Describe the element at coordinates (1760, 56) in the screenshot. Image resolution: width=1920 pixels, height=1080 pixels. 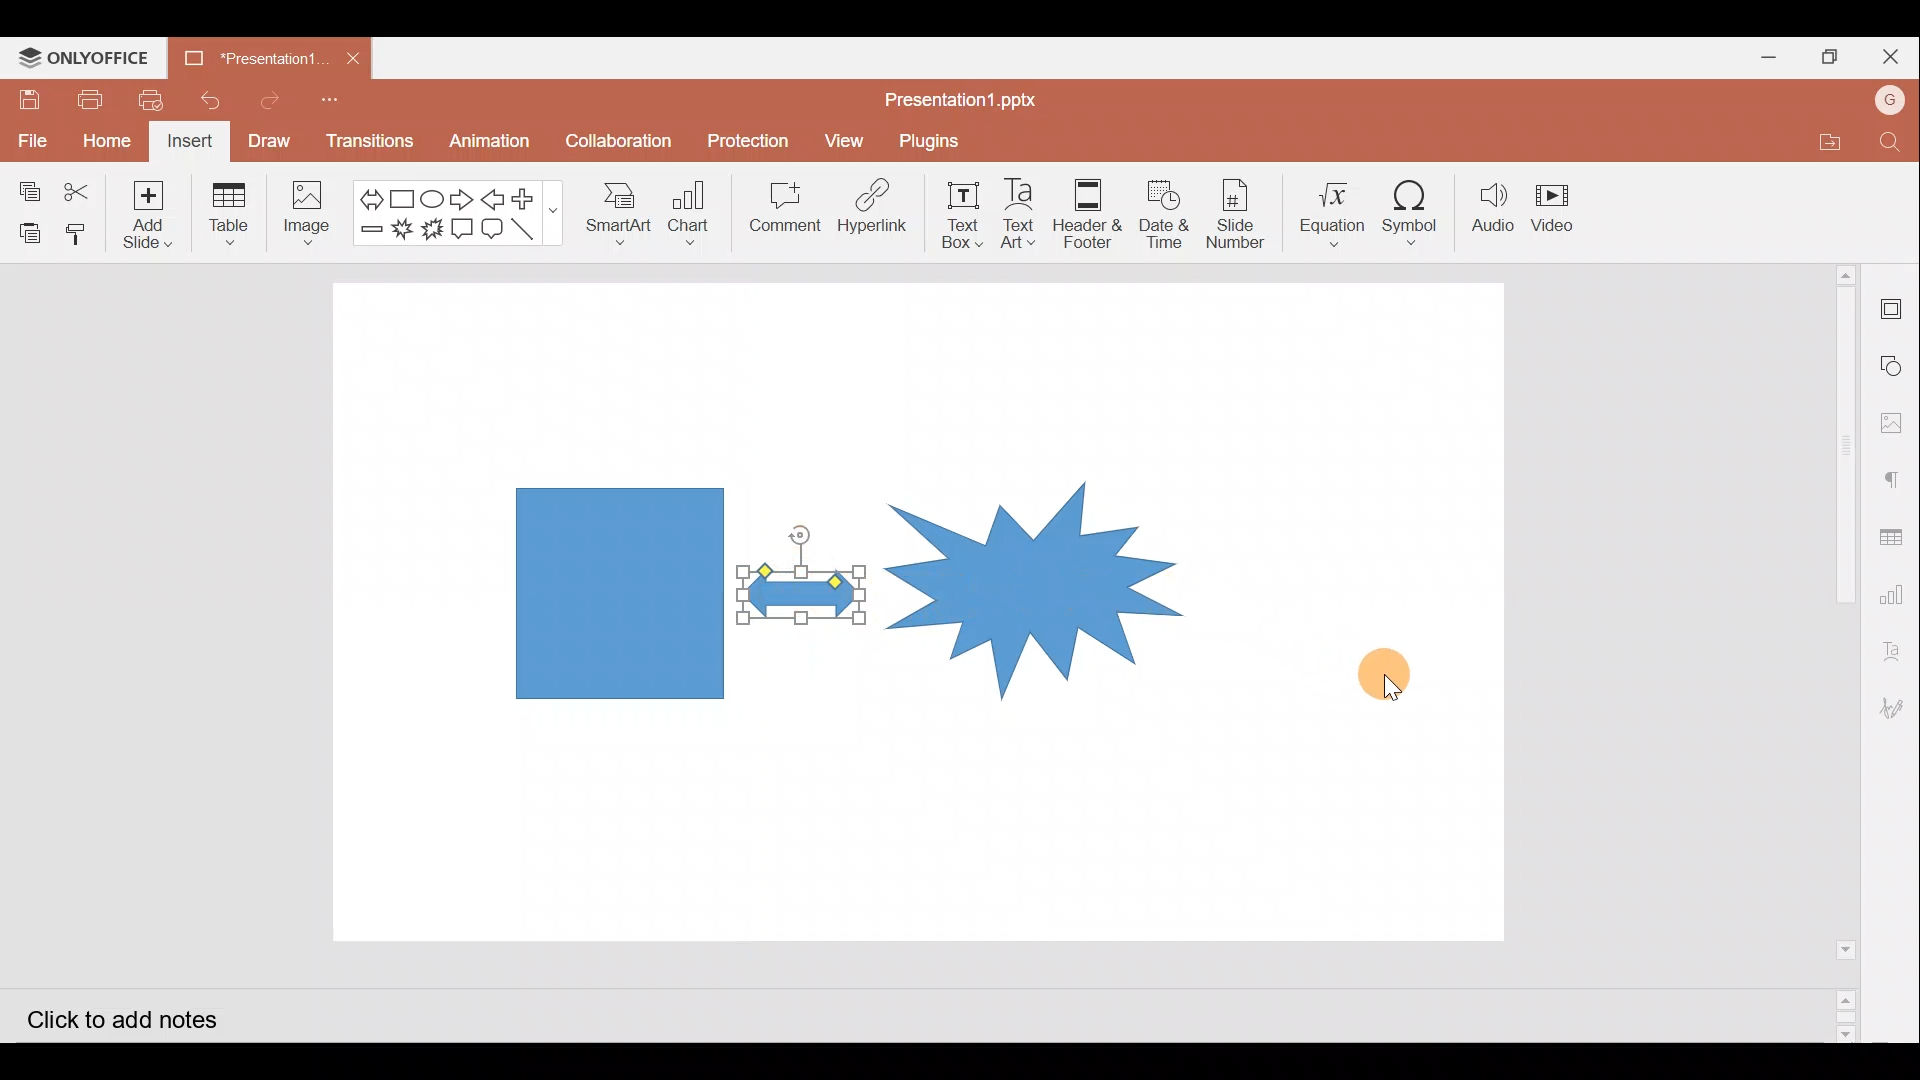
I see `Minimize` at that location.